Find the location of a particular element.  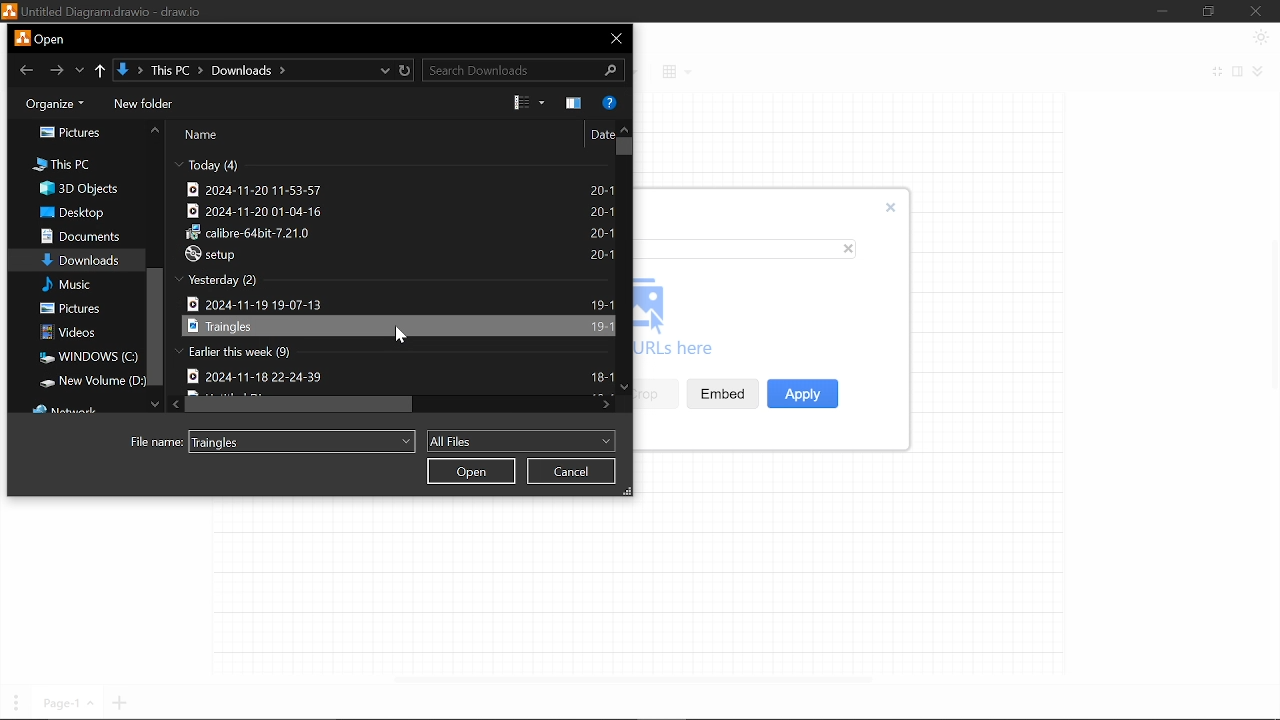

Show the preview pane is located at coordinates (572, 104).